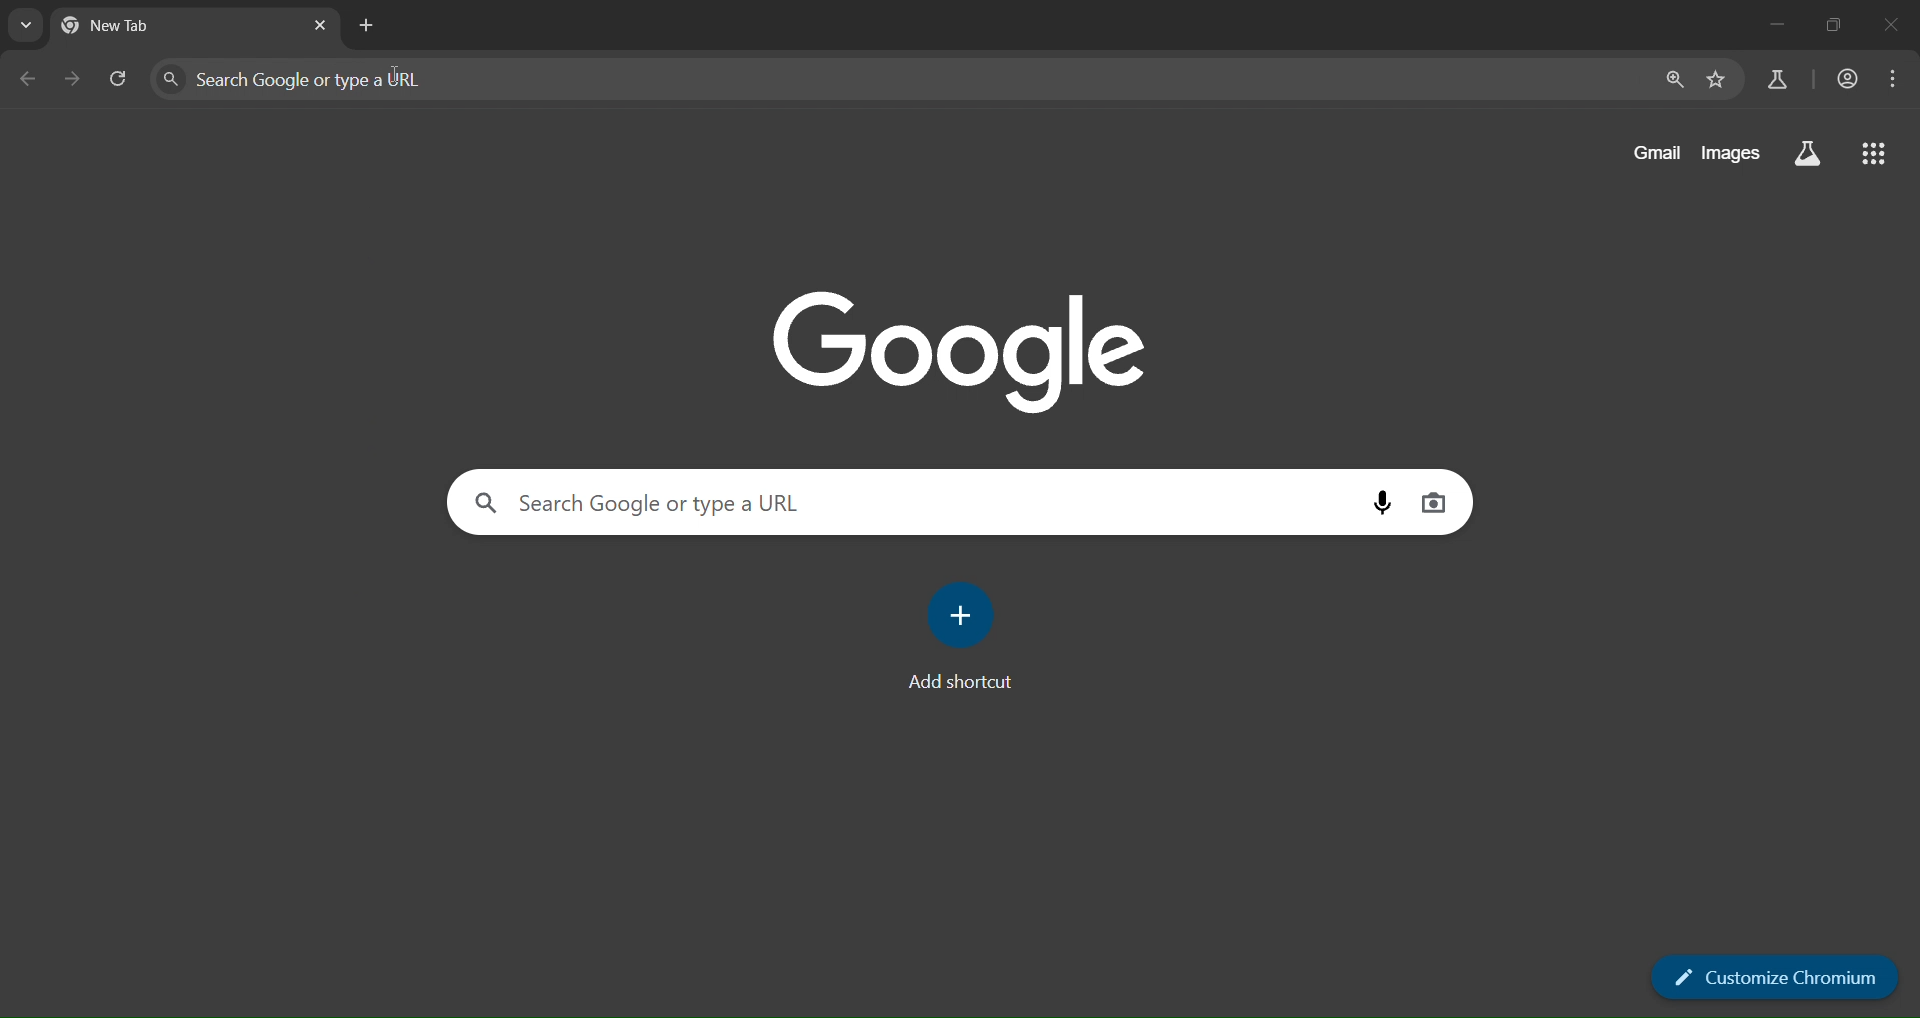  What do you see at coordinates (1776, 79) in the screenshot?
I see `search labs` at bounding box center [1776, 79].